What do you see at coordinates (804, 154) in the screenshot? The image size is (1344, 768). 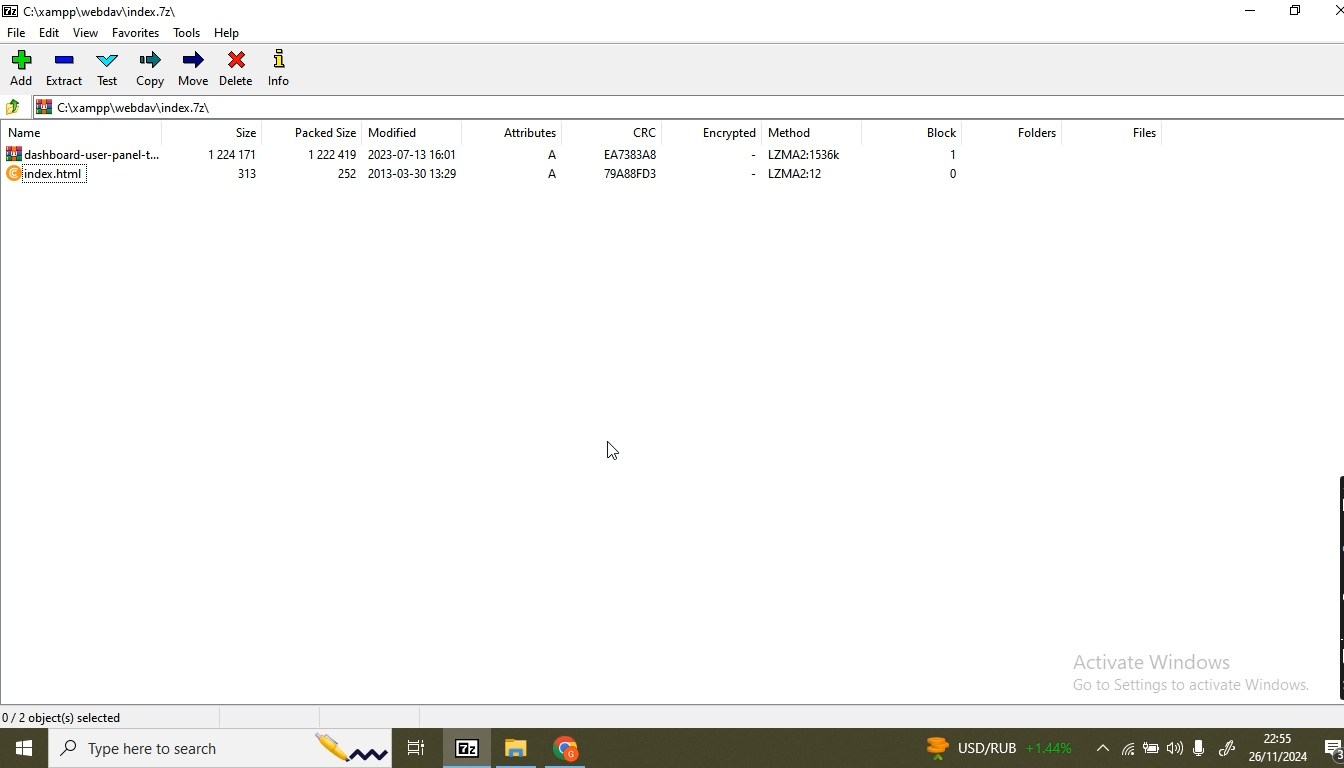 I see `lzma2:1536k` at bounding box center [804, 154].